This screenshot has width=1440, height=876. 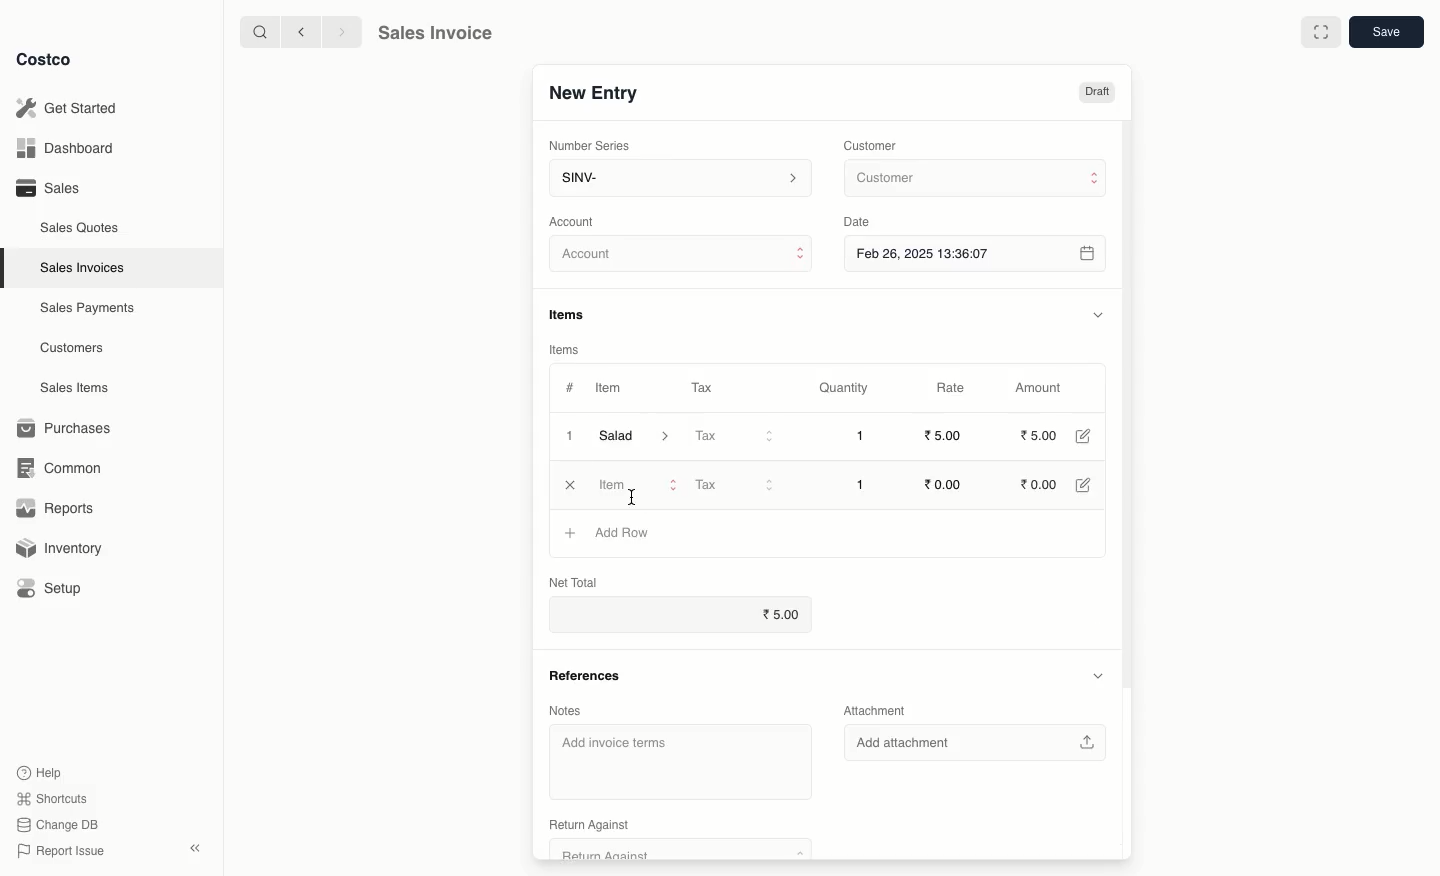 I want to click on Amount, so click(x=1044, y=388).